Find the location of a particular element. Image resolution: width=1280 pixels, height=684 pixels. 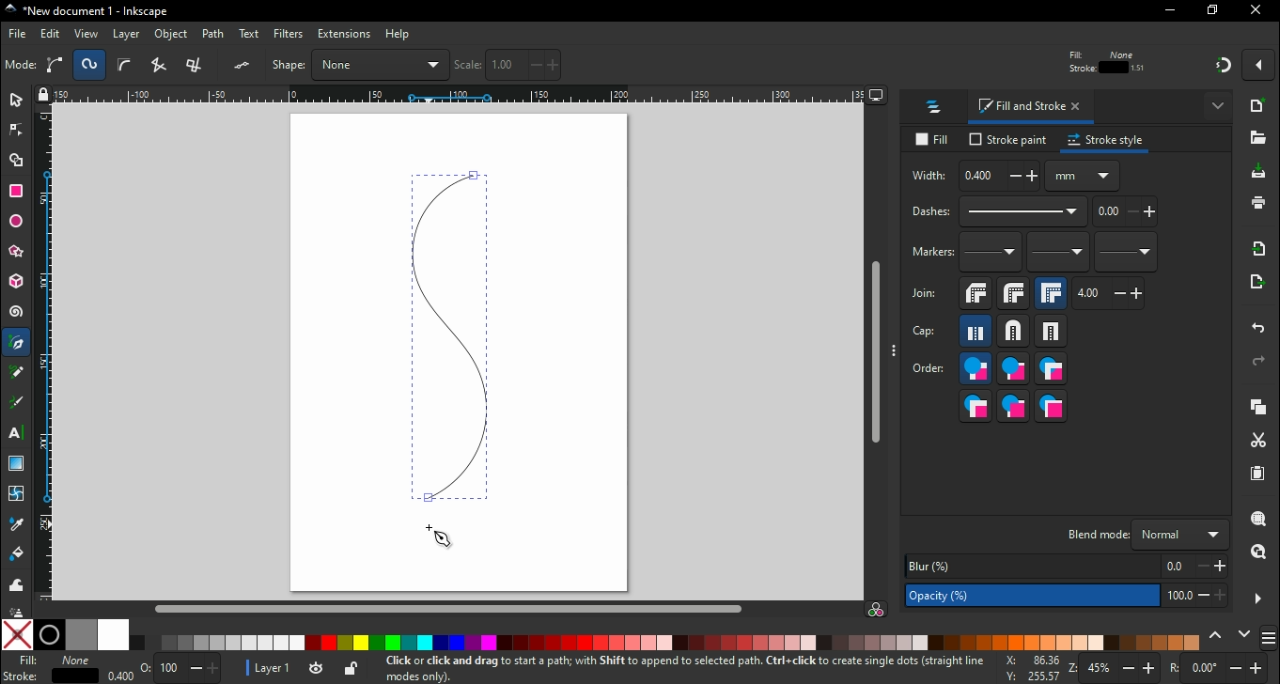

horizontal ruler is located at coordinates (461, 97).